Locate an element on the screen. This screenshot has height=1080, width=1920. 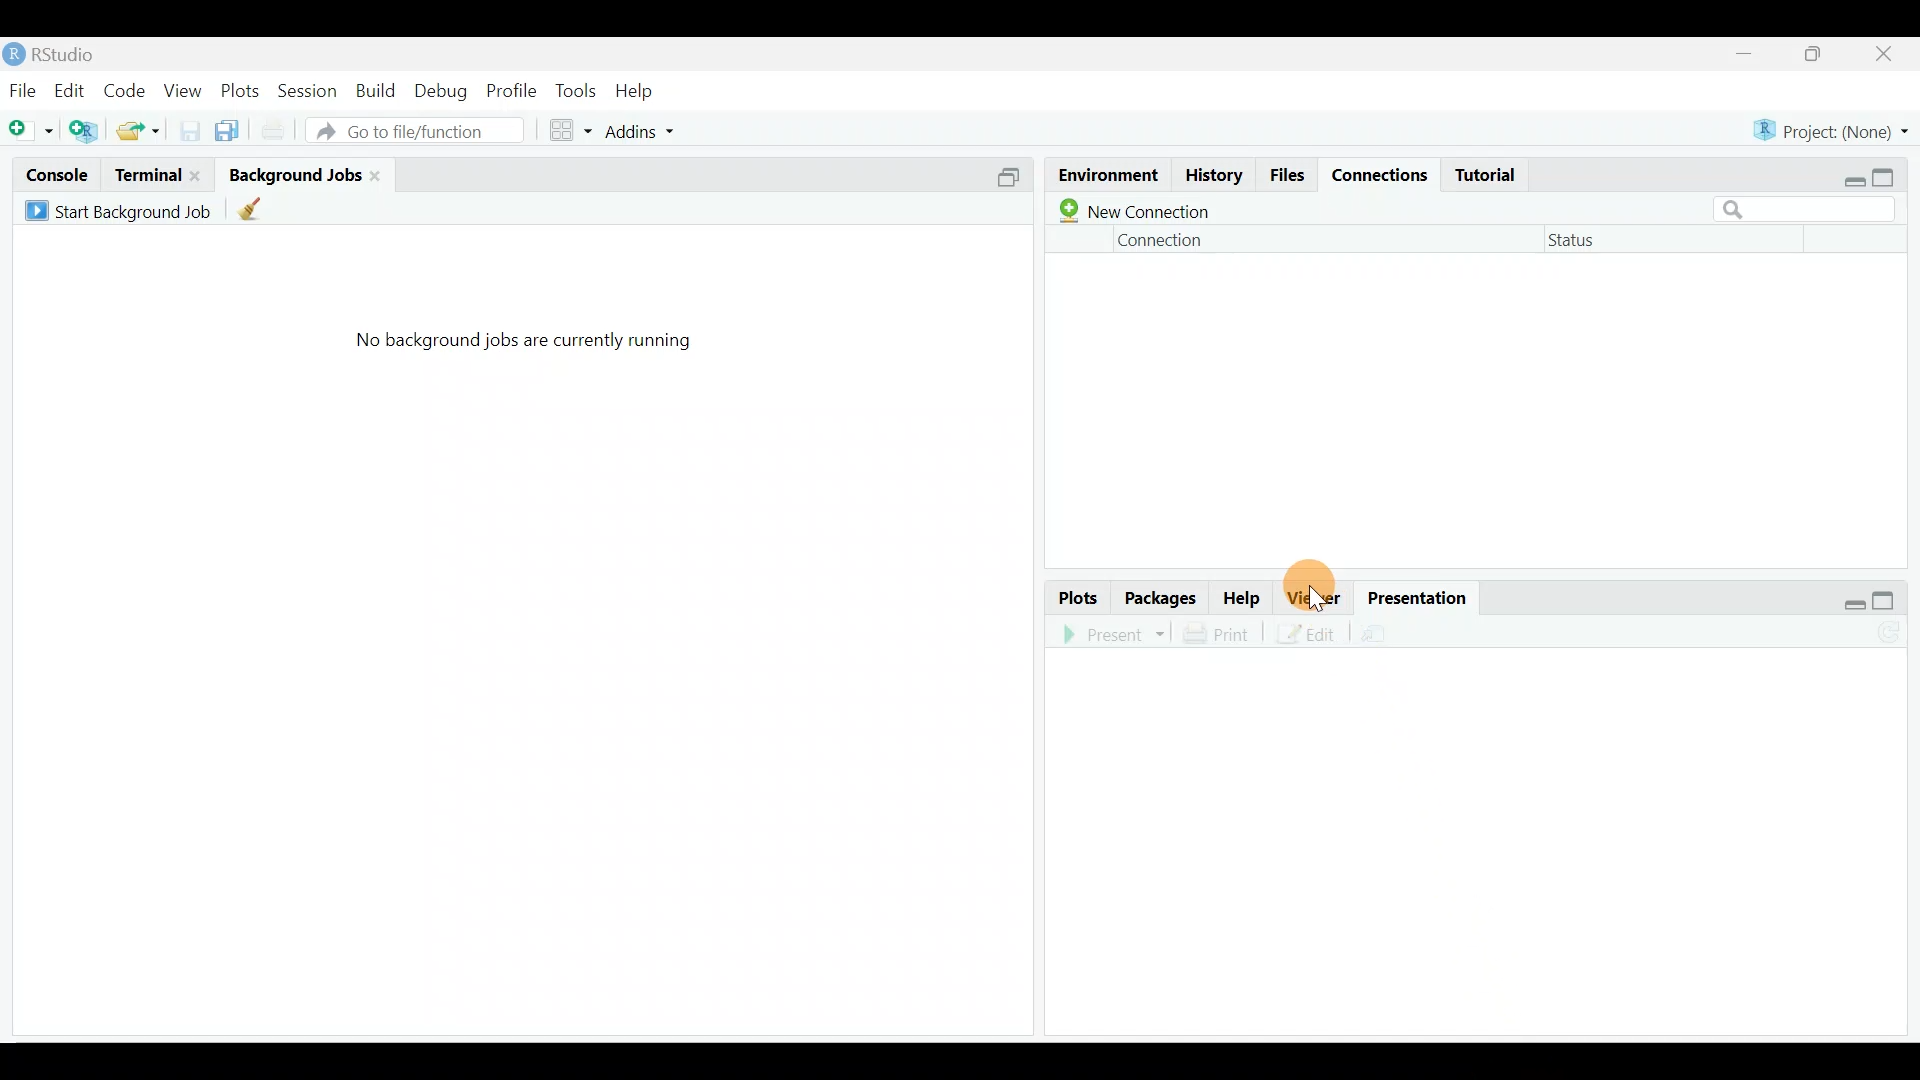
Connections is located at coordinates (1384, 177).